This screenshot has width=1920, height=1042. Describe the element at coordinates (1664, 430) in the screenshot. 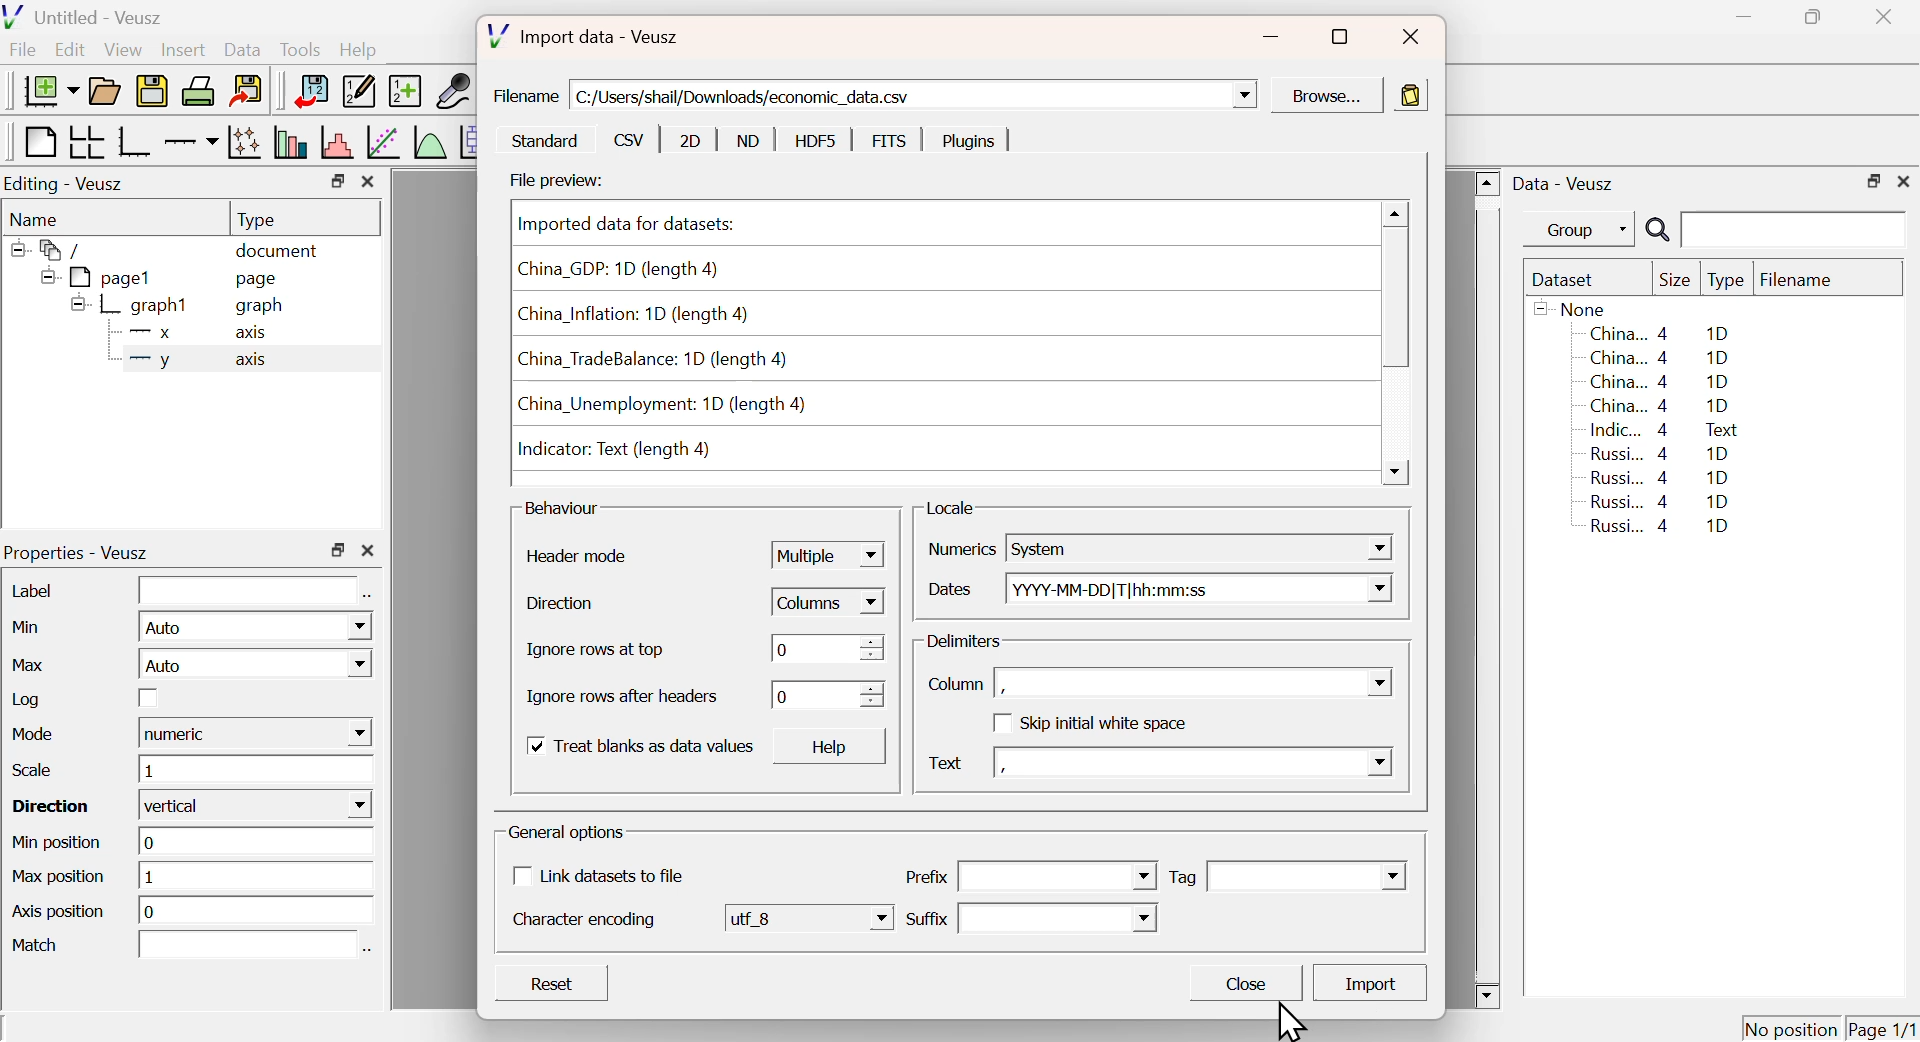

I see `Indic... 4 Text` at that location.